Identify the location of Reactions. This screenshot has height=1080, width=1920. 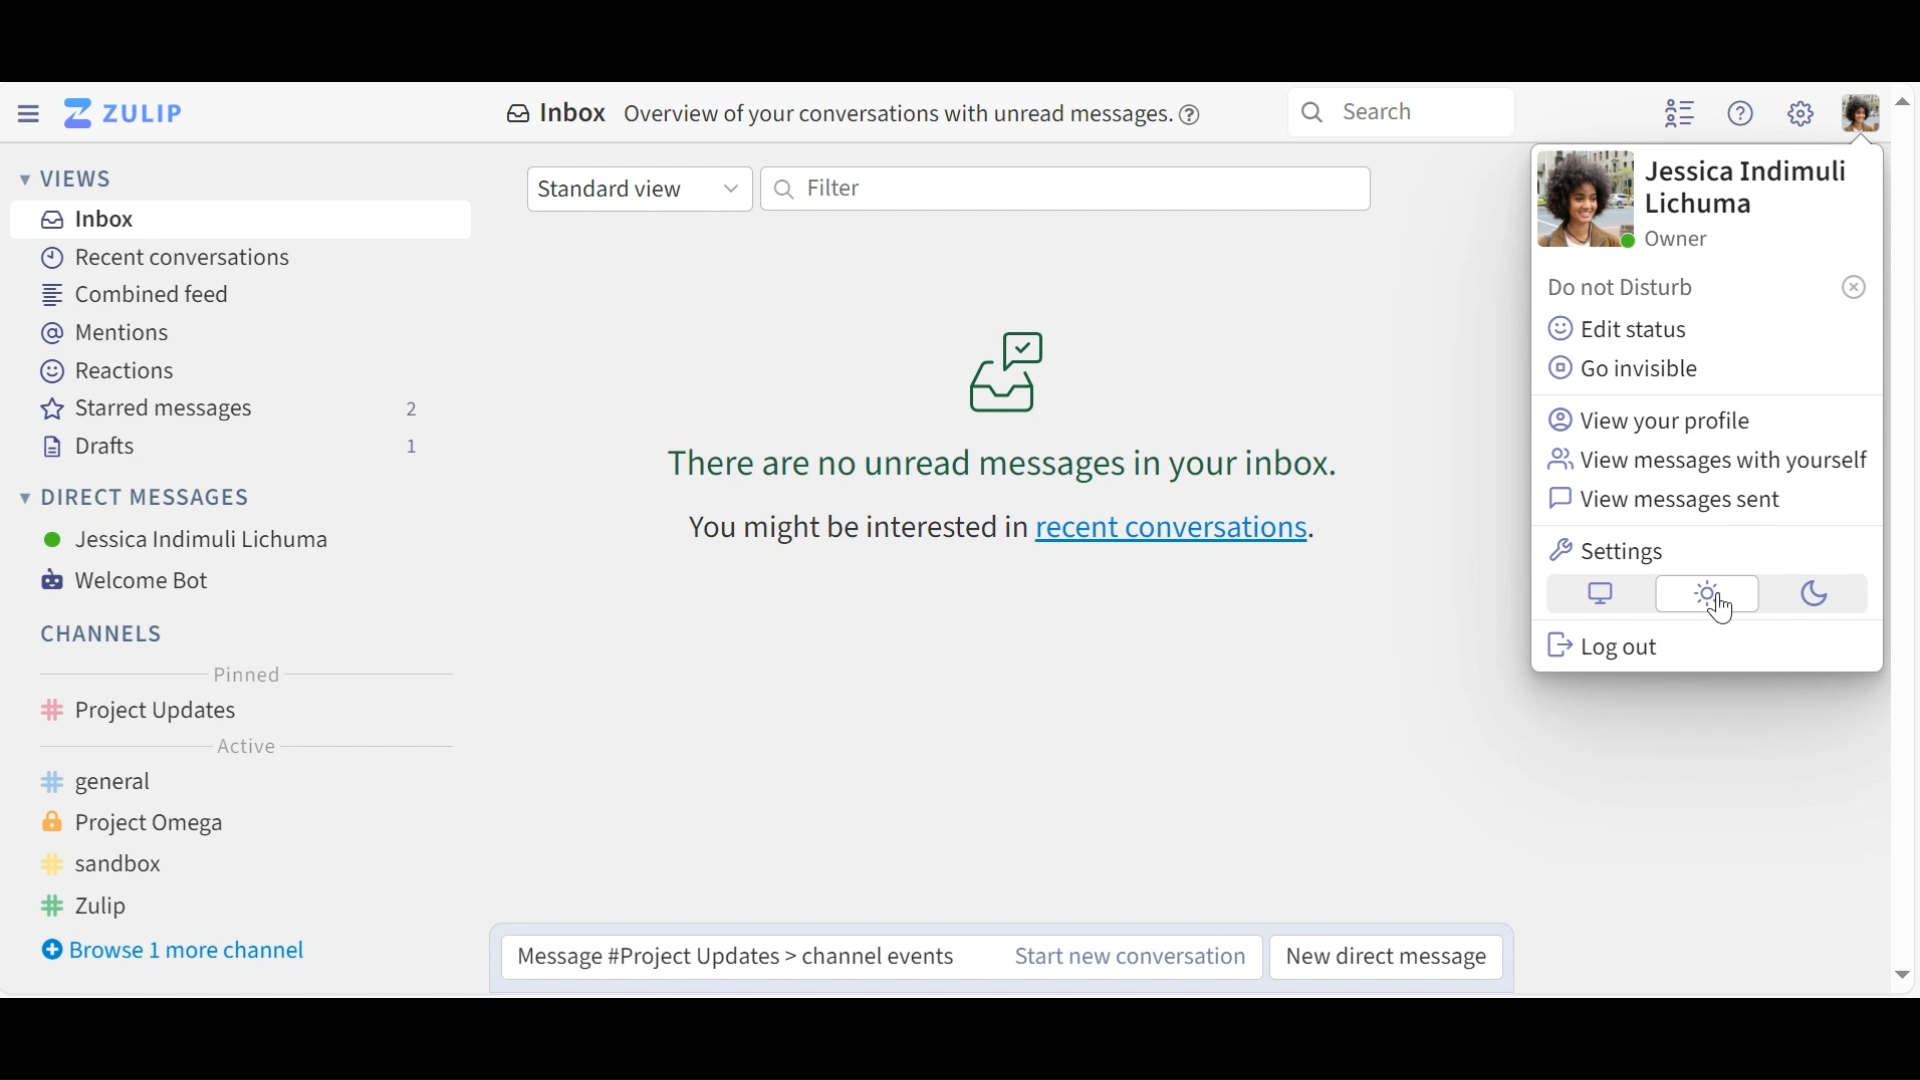
(105, 369).